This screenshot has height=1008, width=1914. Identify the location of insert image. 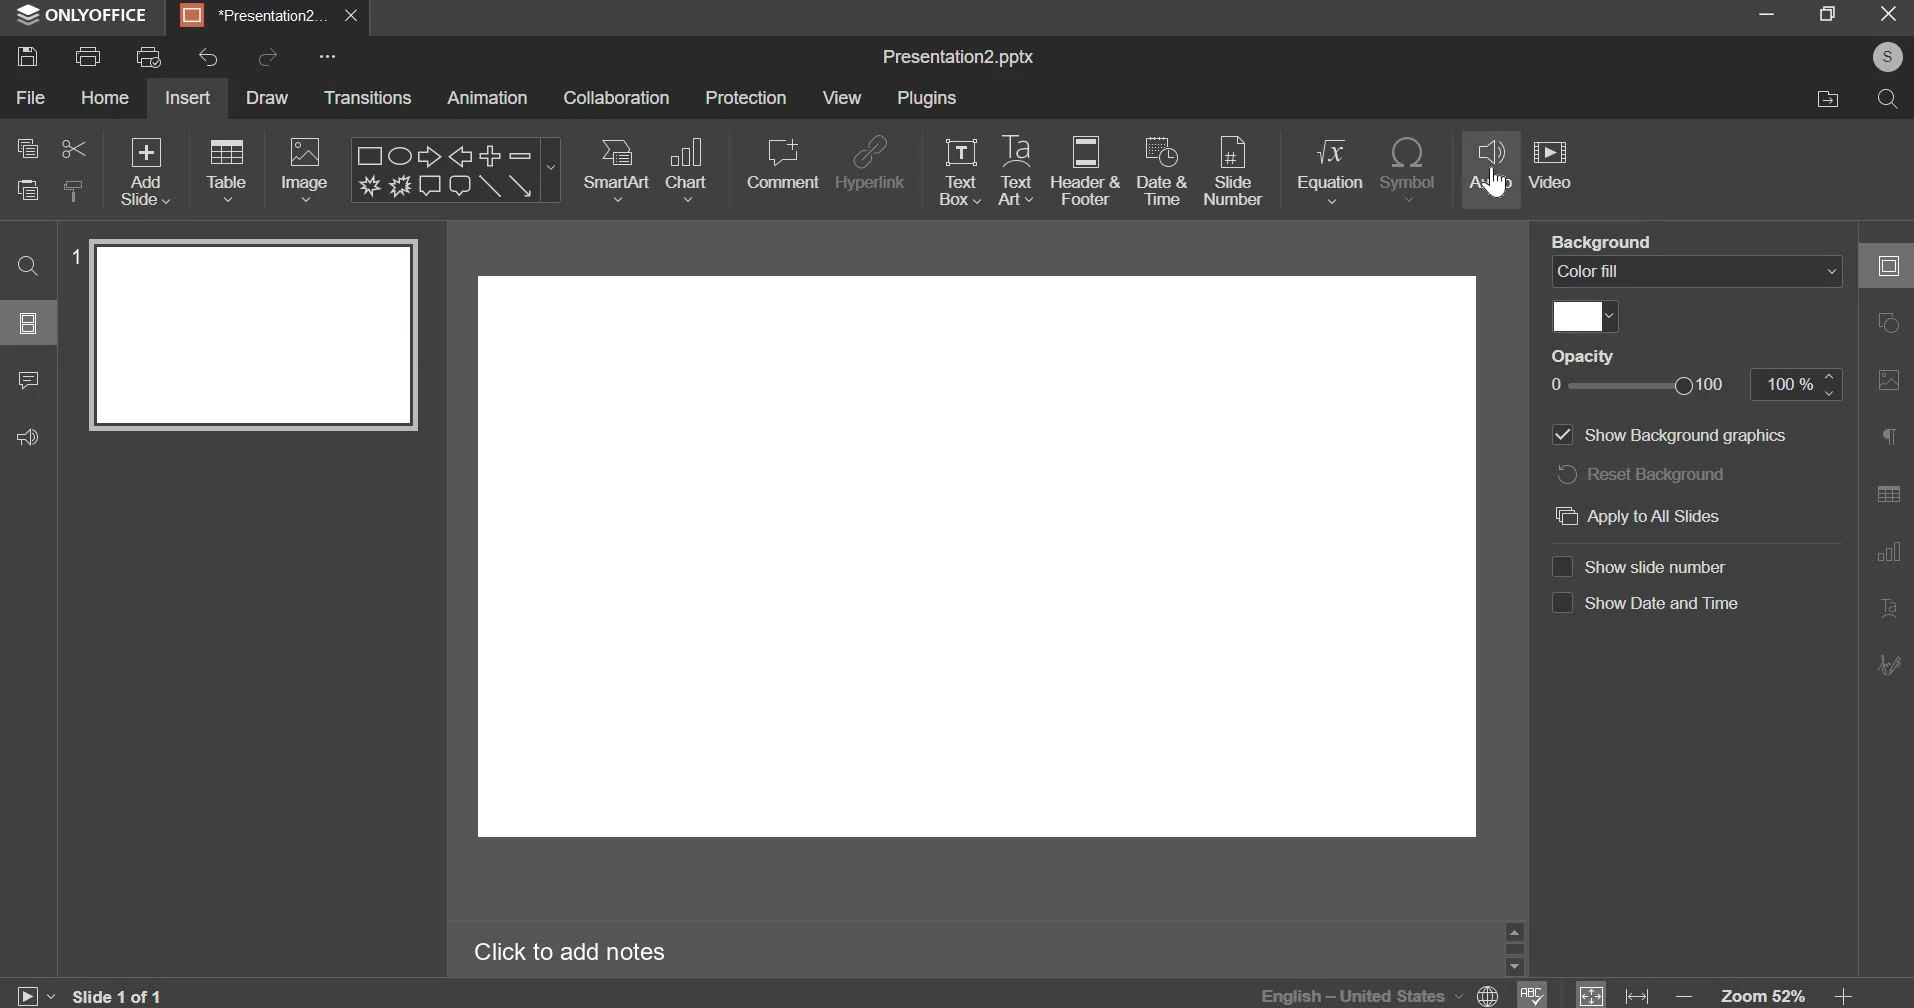
(306, 171).